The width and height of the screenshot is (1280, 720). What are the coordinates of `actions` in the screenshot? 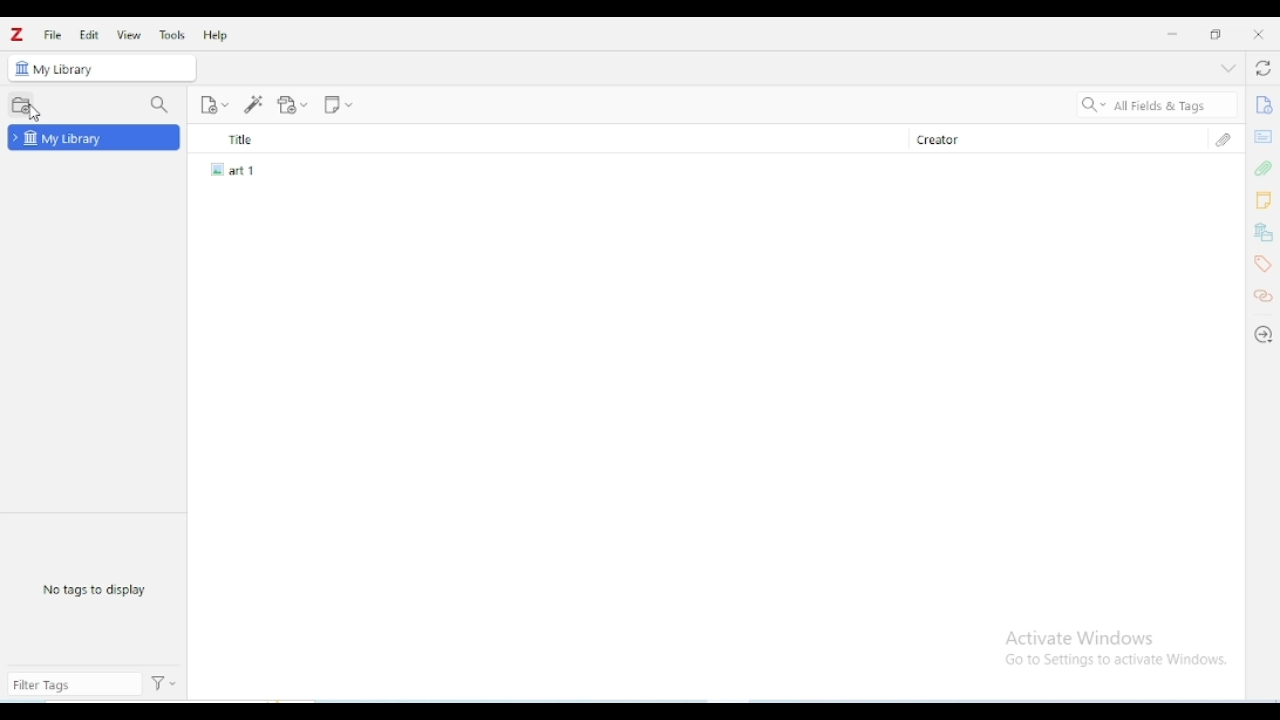 It's located at (166, 684).